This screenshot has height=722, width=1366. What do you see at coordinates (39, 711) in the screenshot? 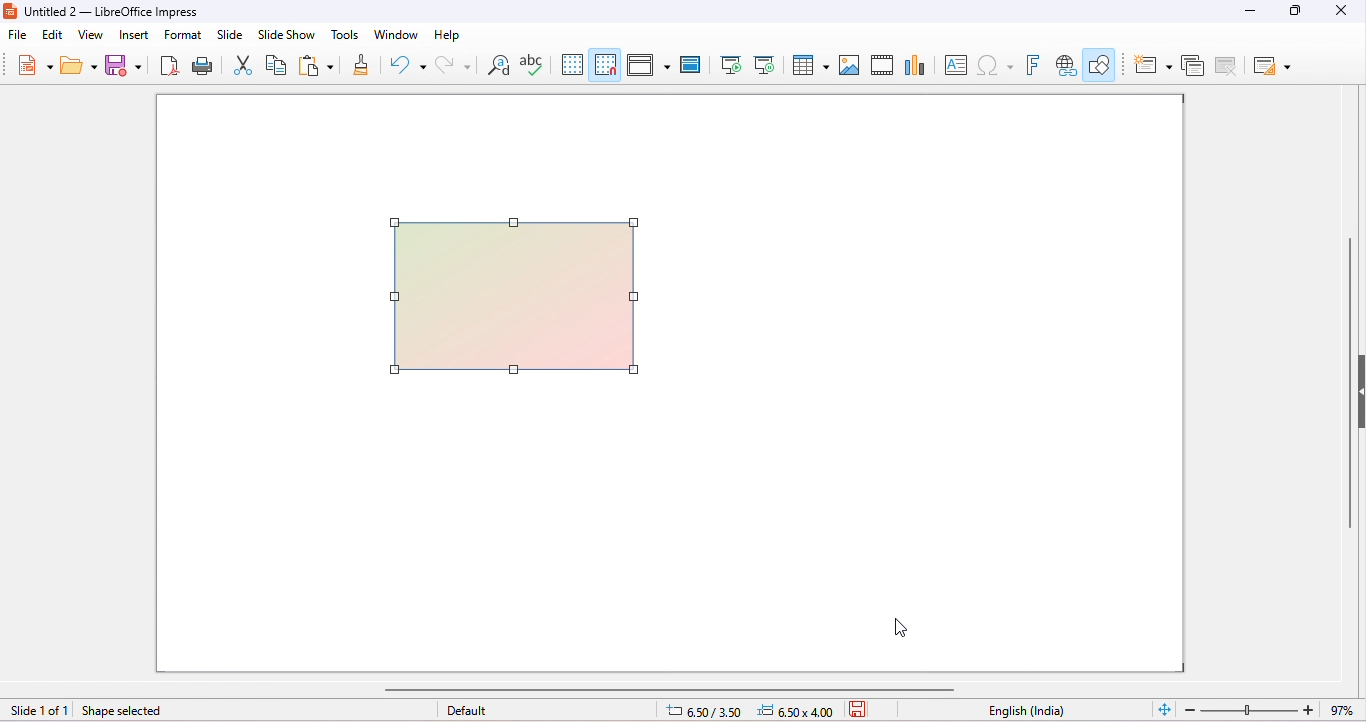
I see `slide 1 of 1` at bounding box center [39, 711].